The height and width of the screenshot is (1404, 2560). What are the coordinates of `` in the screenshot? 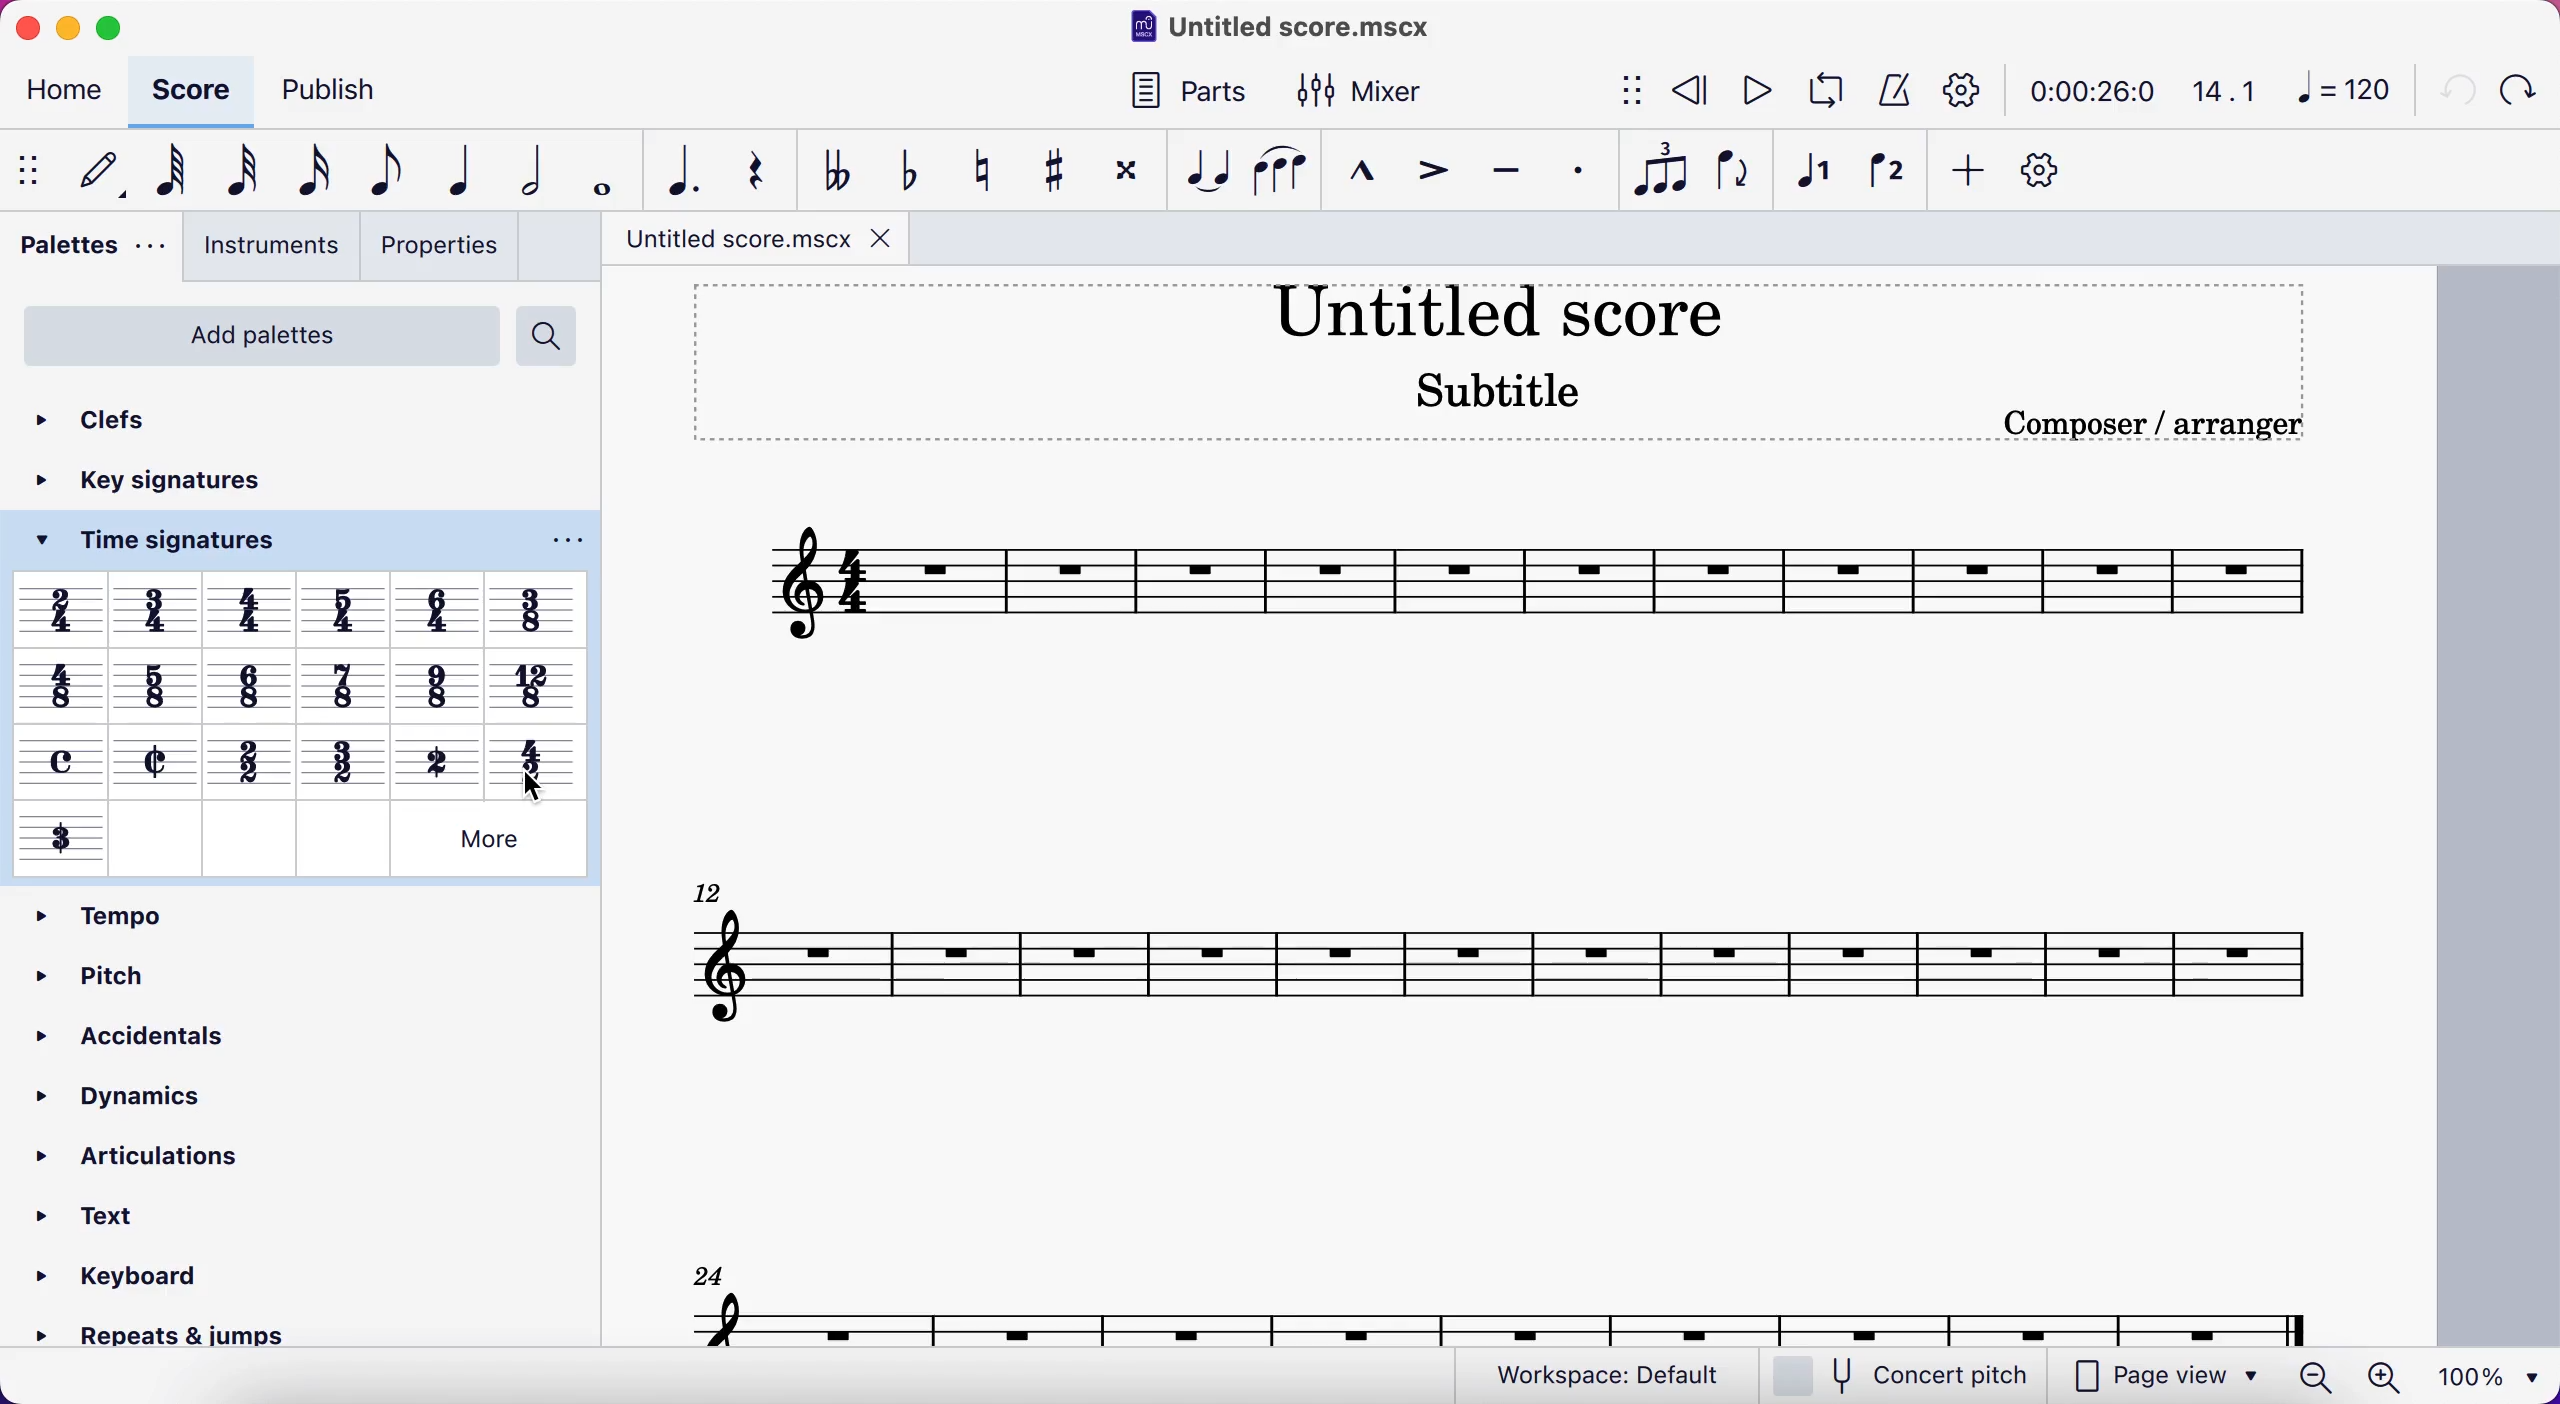 It's located at (247, 682).